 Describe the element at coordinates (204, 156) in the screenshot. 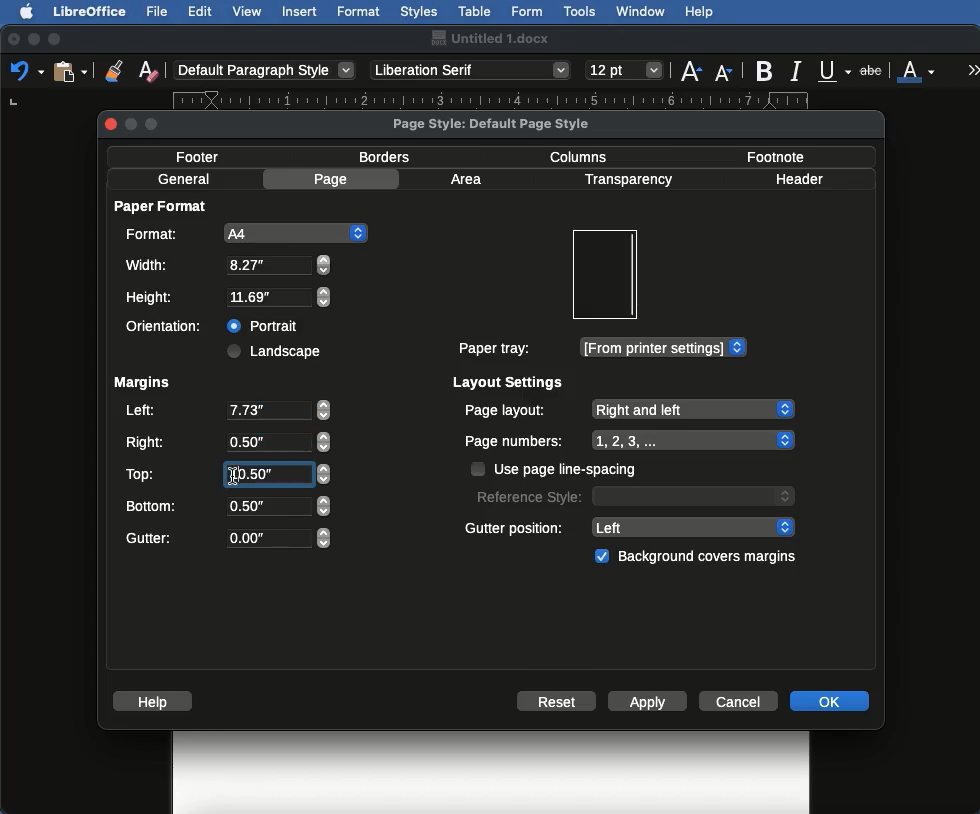

I see `Footer` at that location.